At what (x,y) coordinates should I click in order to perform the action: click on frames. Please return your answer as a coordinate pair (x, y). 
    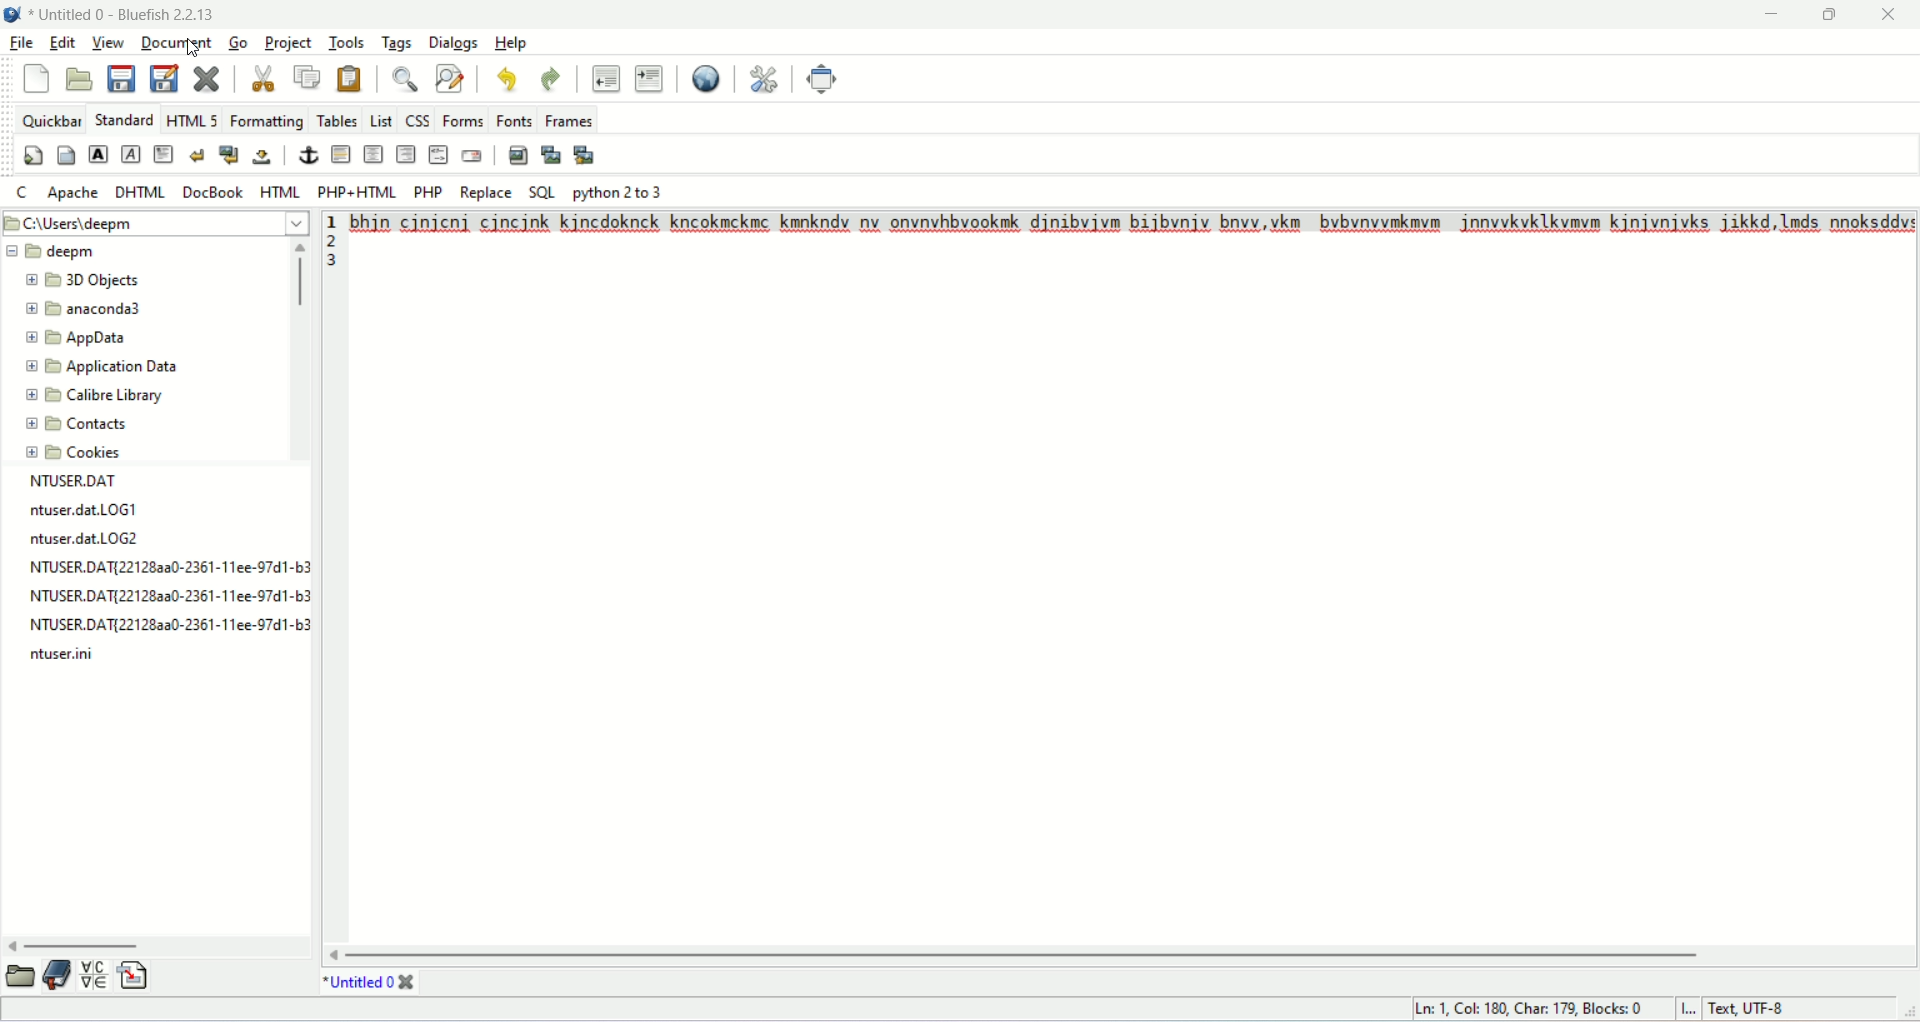
    Looking at the image, I should click on (572, 119).